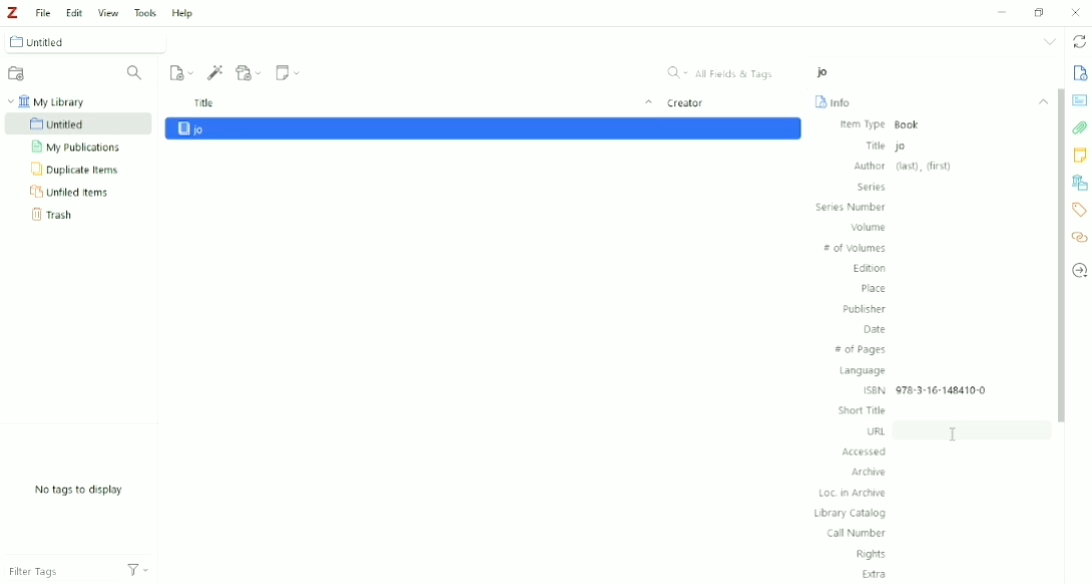 The image size is (1092, 584). I want to click on Date, so click(872, 329).